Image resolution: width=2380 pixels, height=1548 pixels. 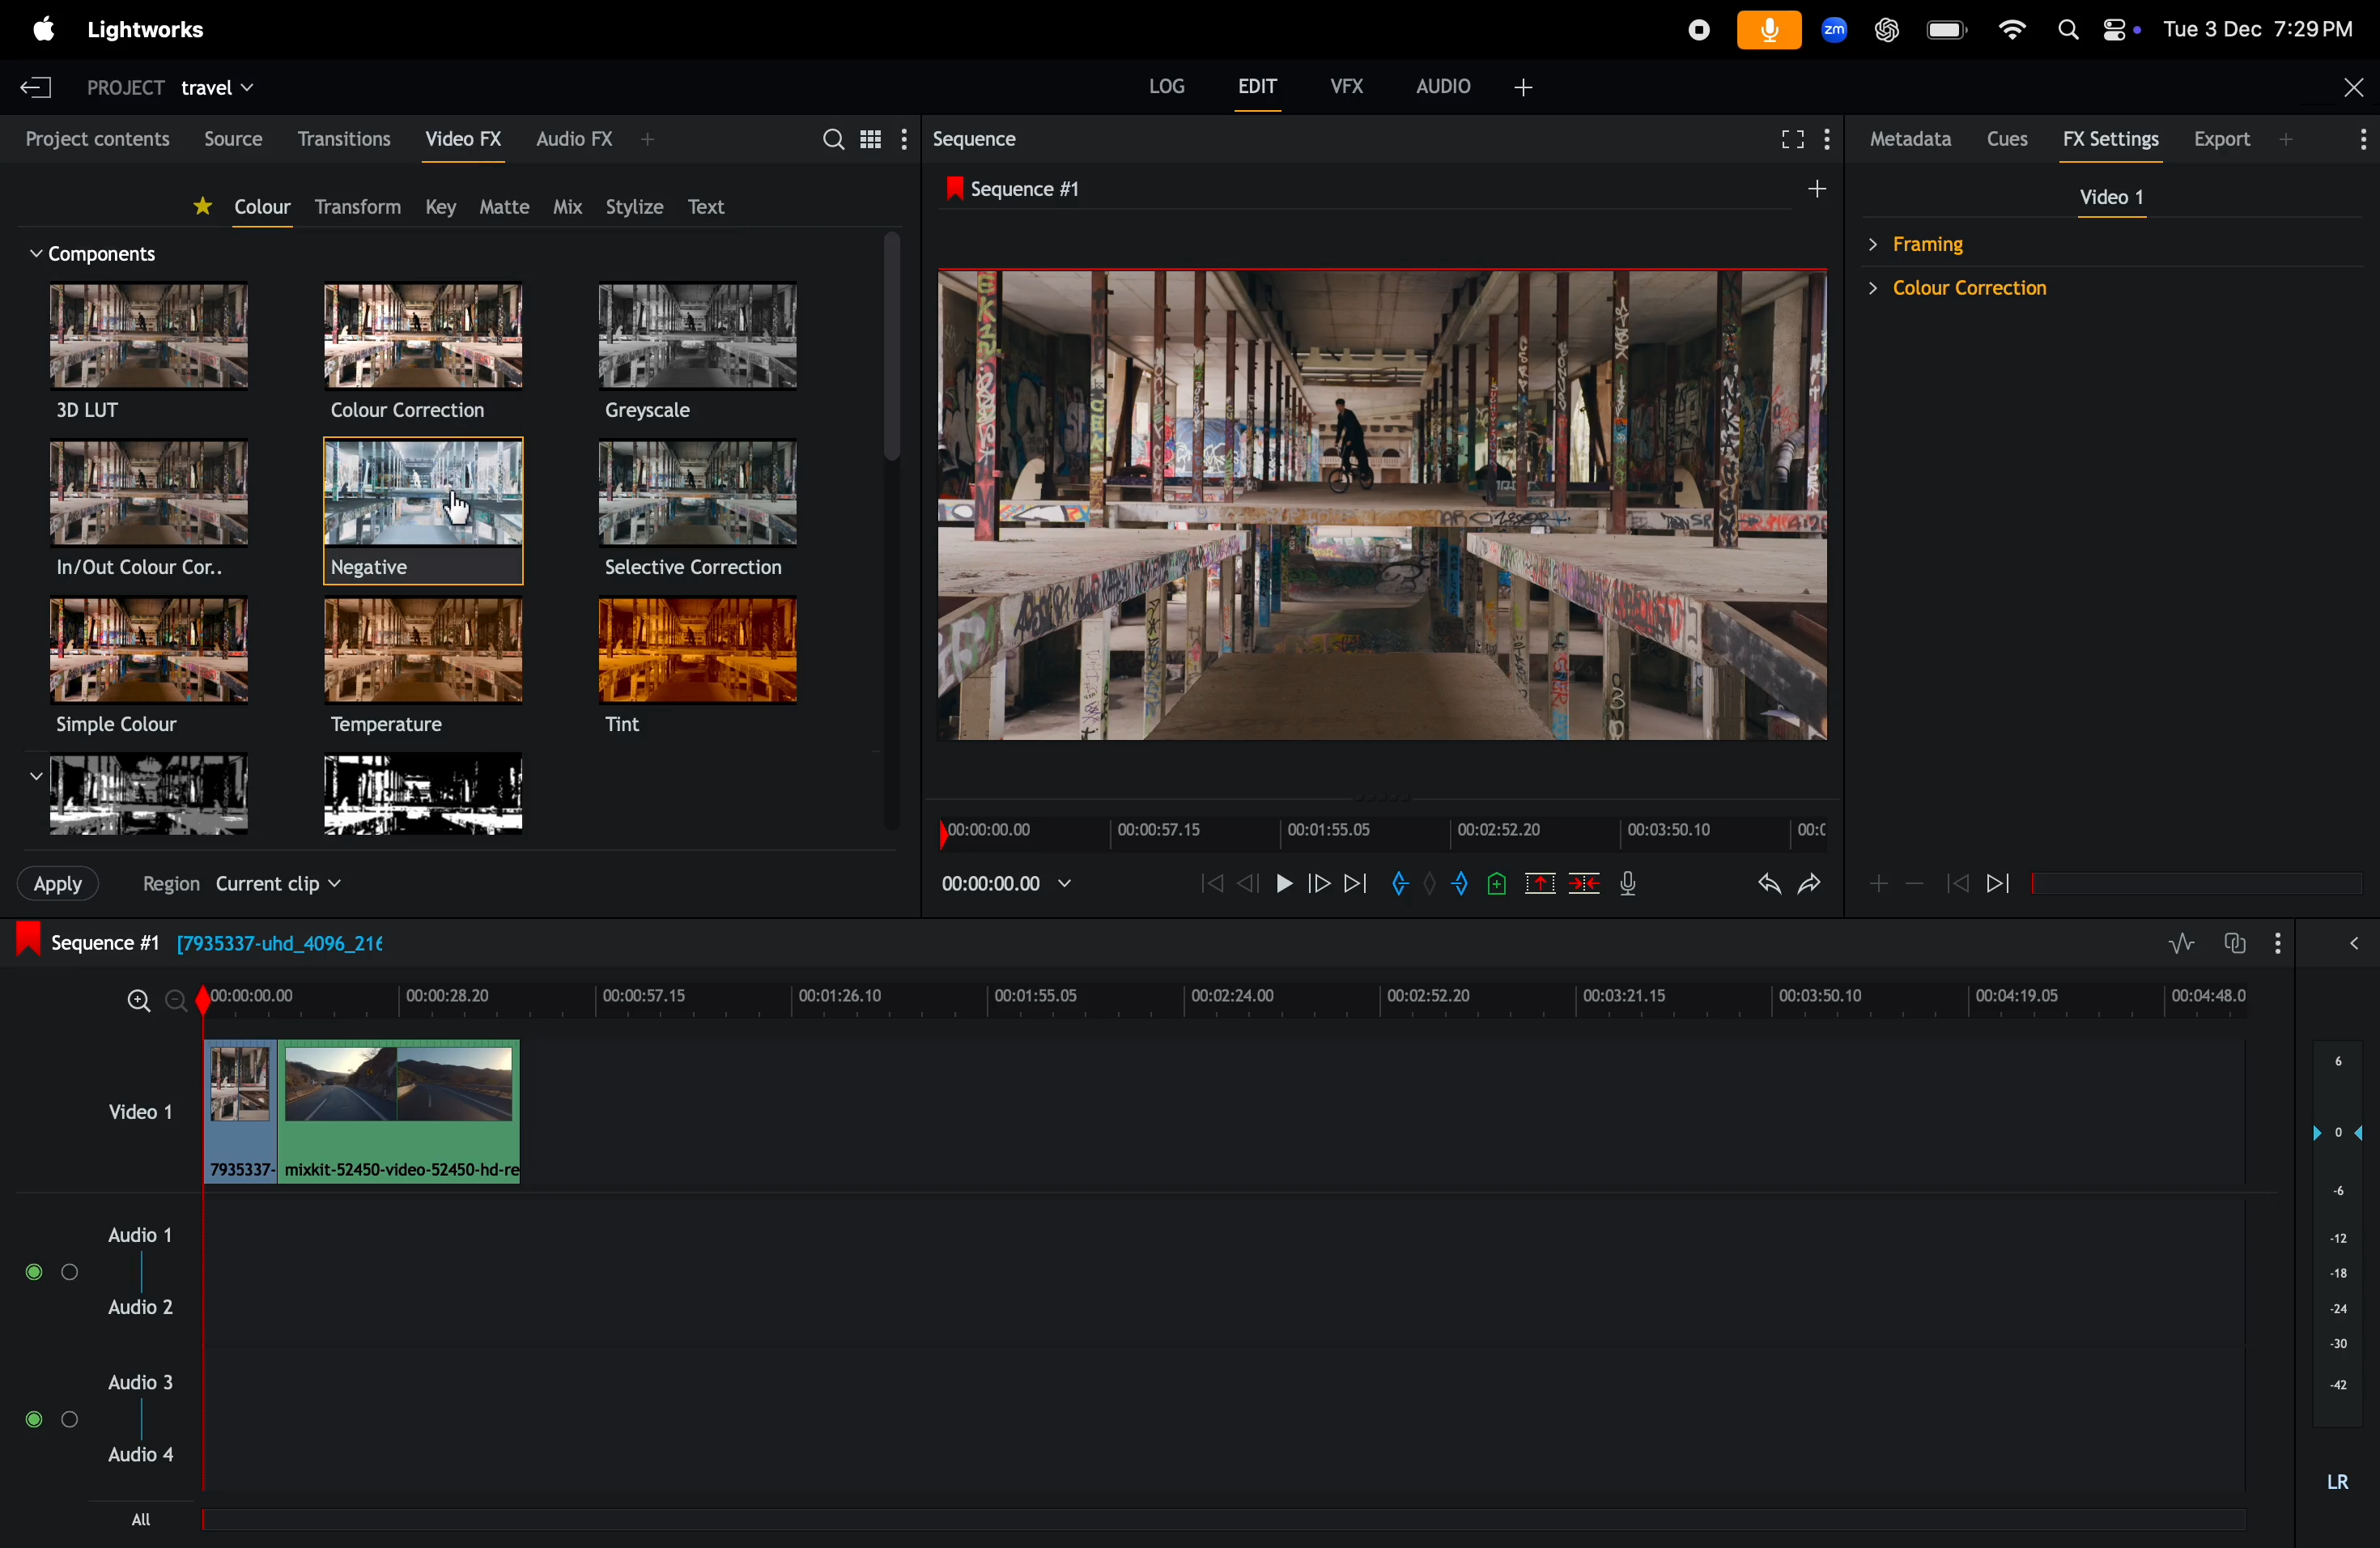 What do you see at coordinates (1839, 30) in the screenshot?
I see `Zoom` at bounding box center [1839, 30].